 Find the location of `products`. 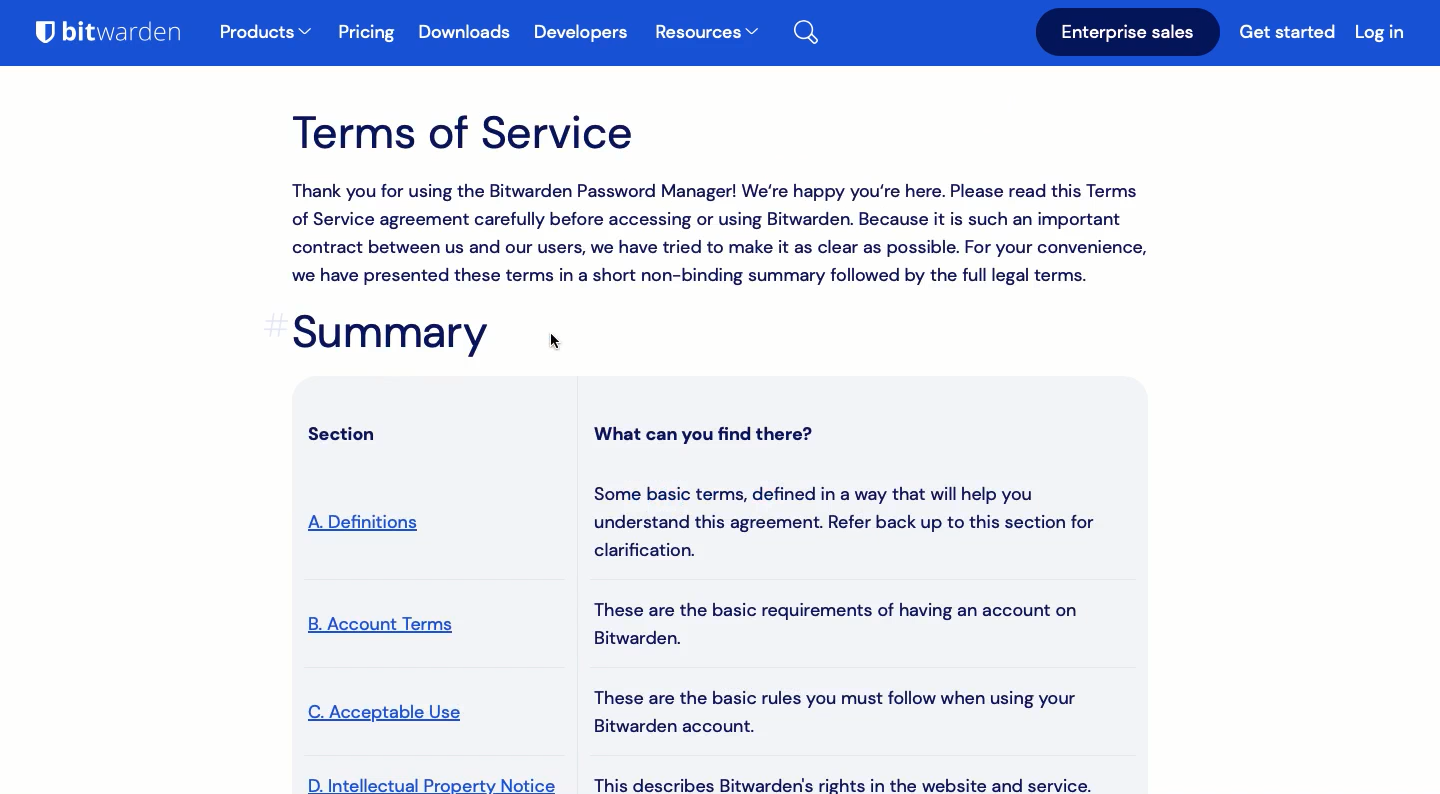

products is located at coordinates (266, 34).